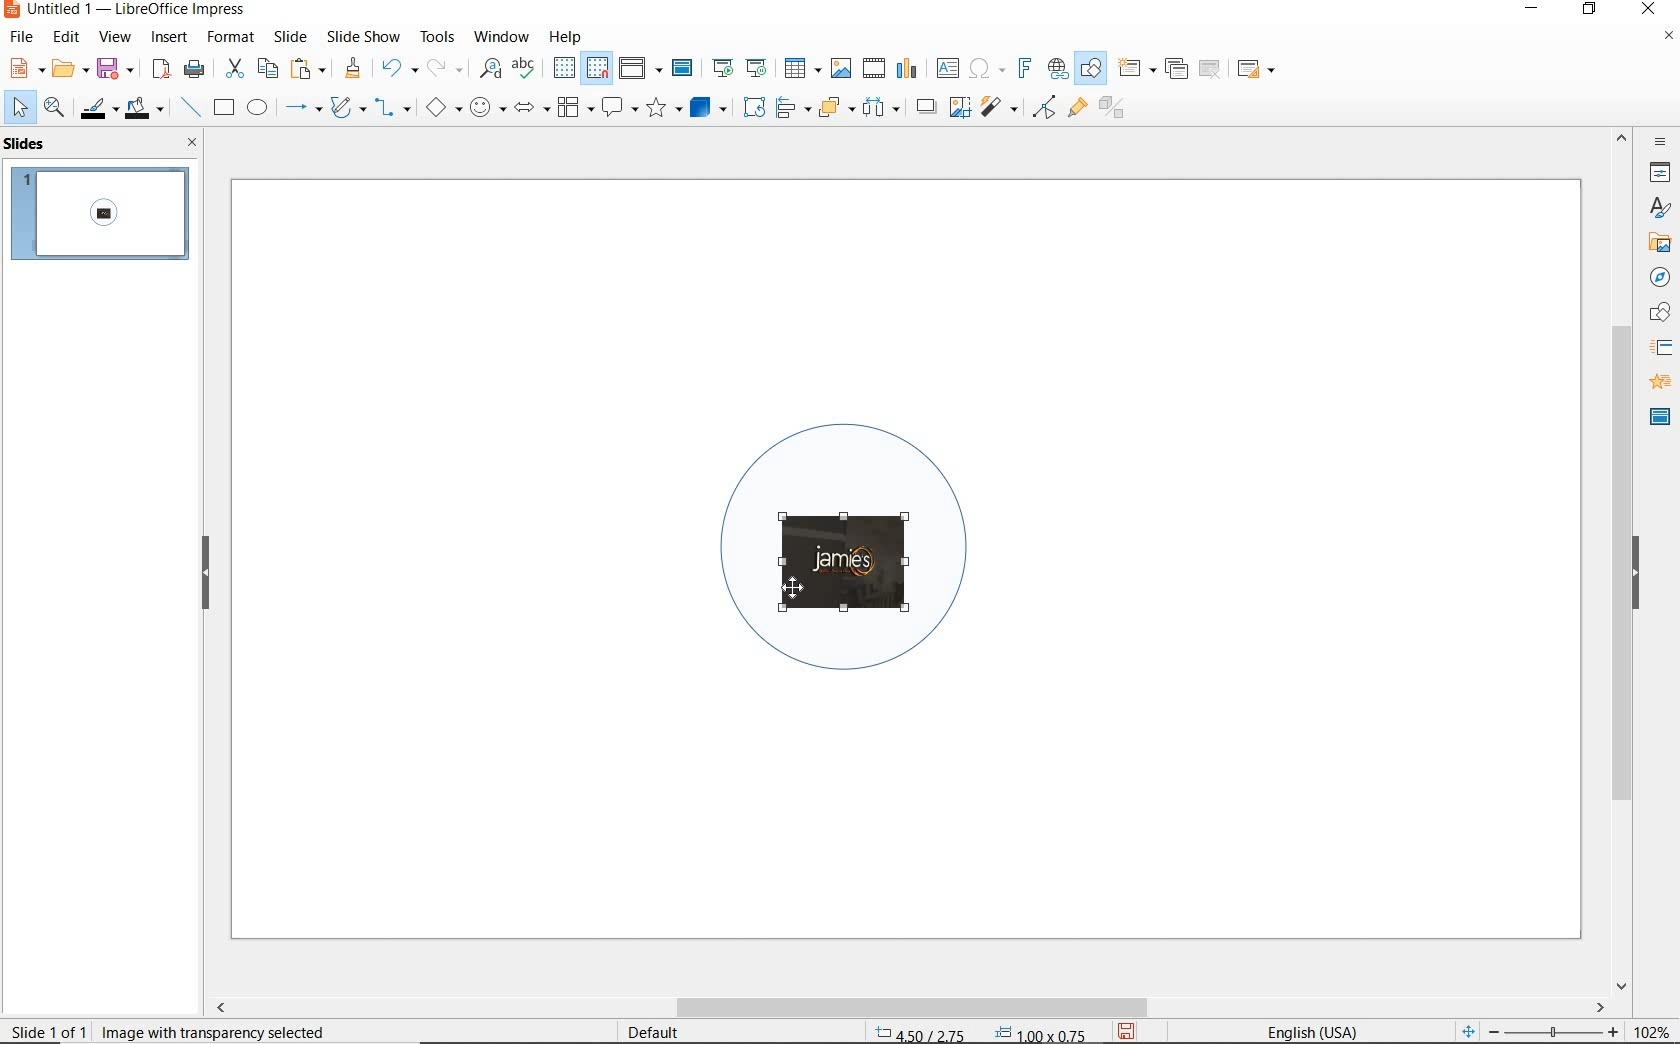  Describe the element at coordinates (1656, 242) in the screenshot. I see `gallery` at that location.